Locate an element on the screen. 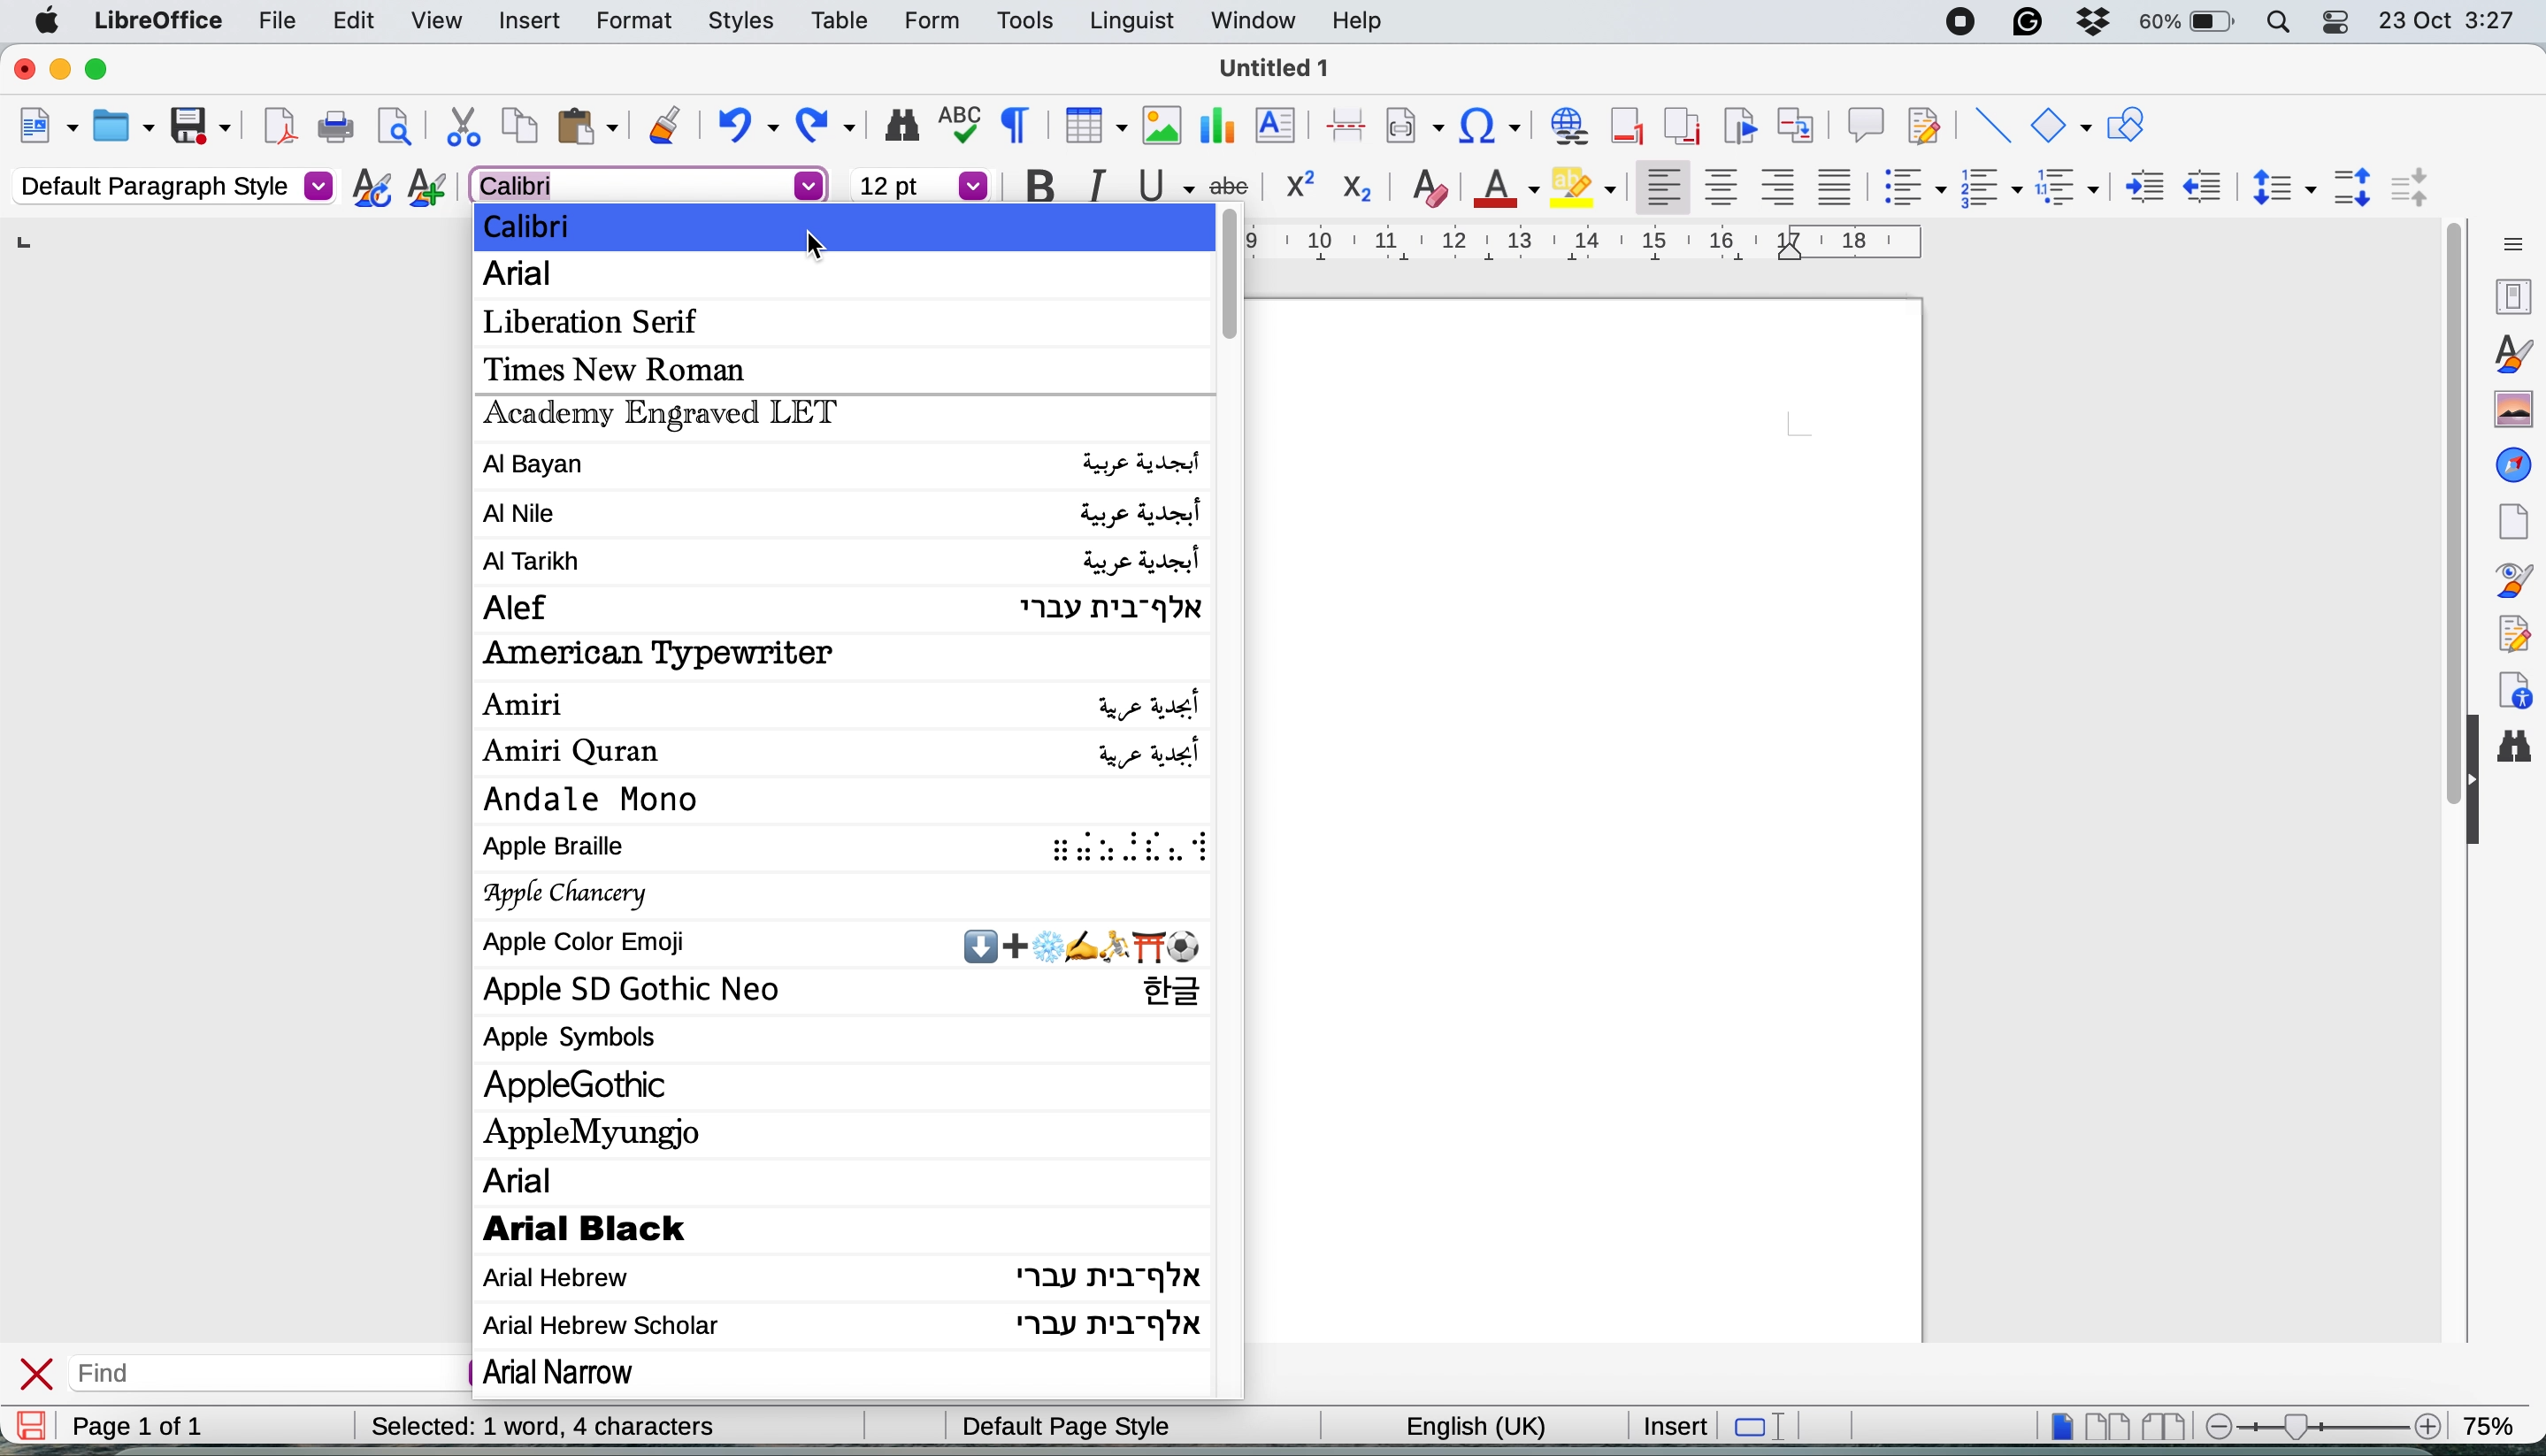 The image size is (2546, 1456). manage changes is located at coordinates (2515, 631).